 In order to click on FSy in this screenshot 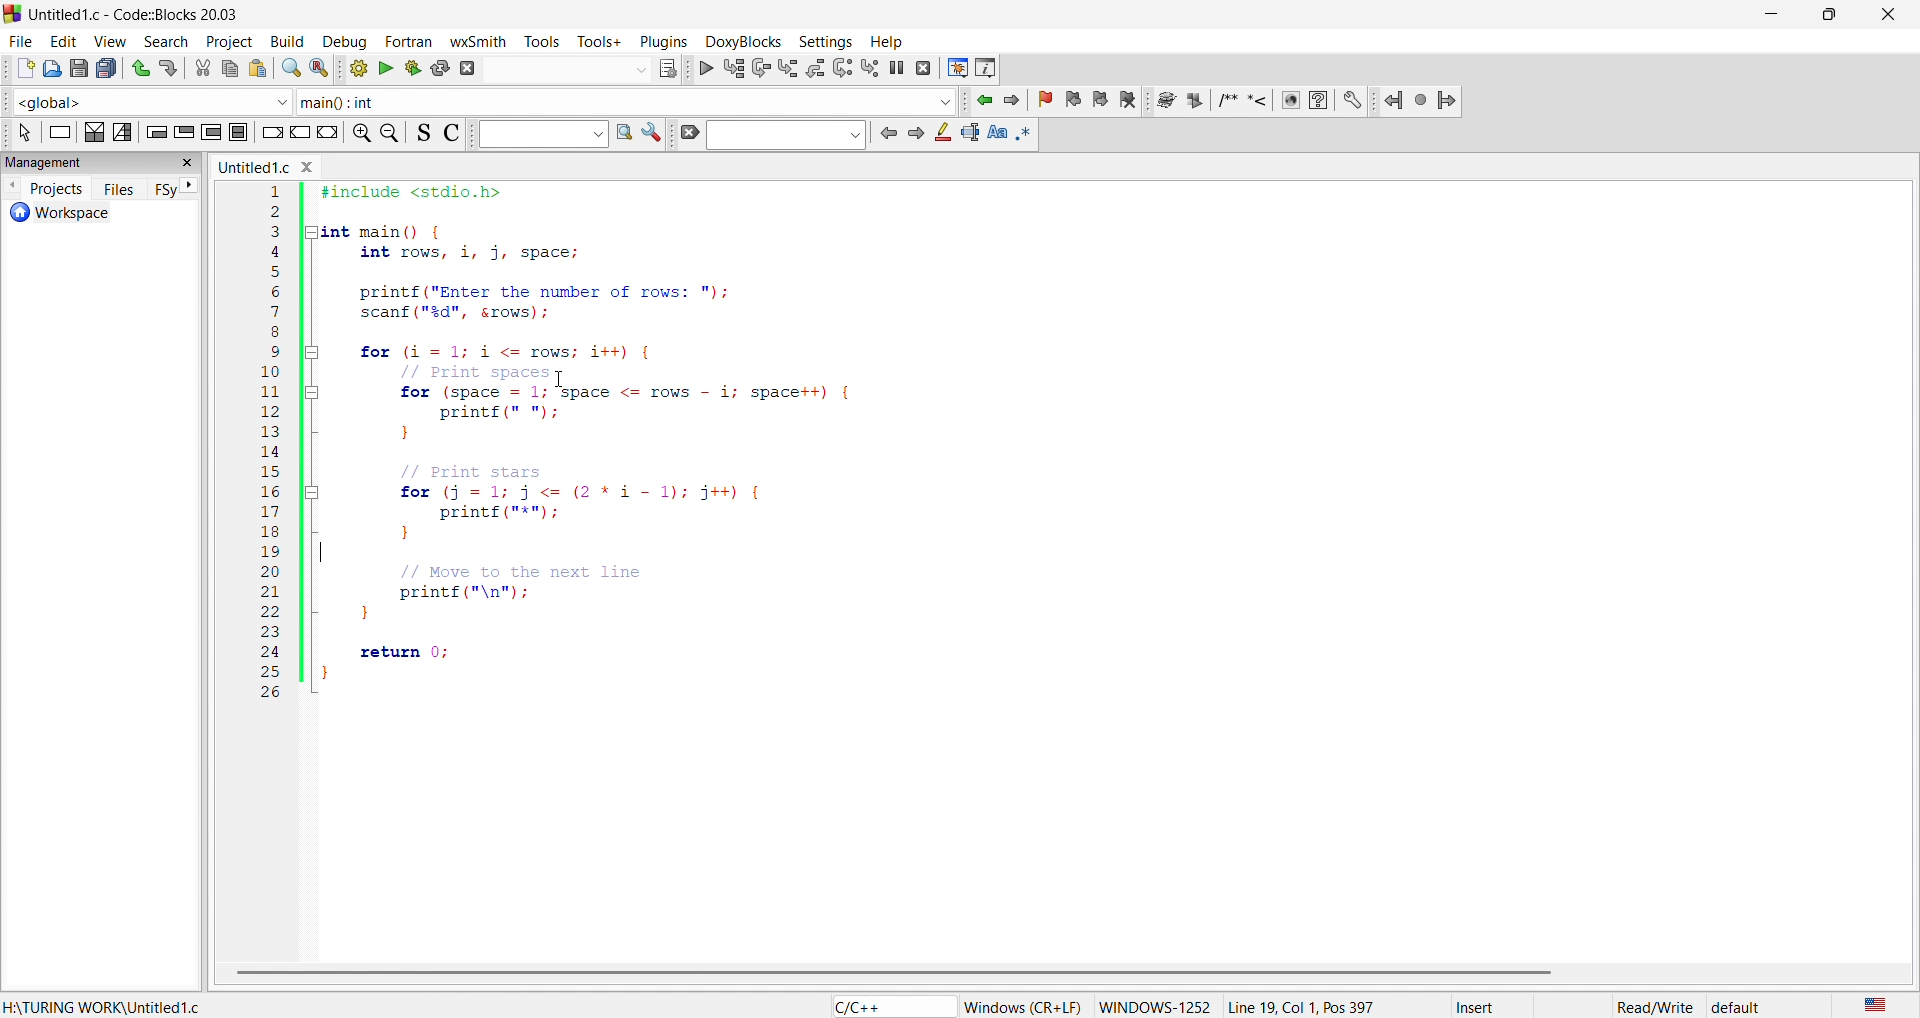, I will do `click(165, 190)`.